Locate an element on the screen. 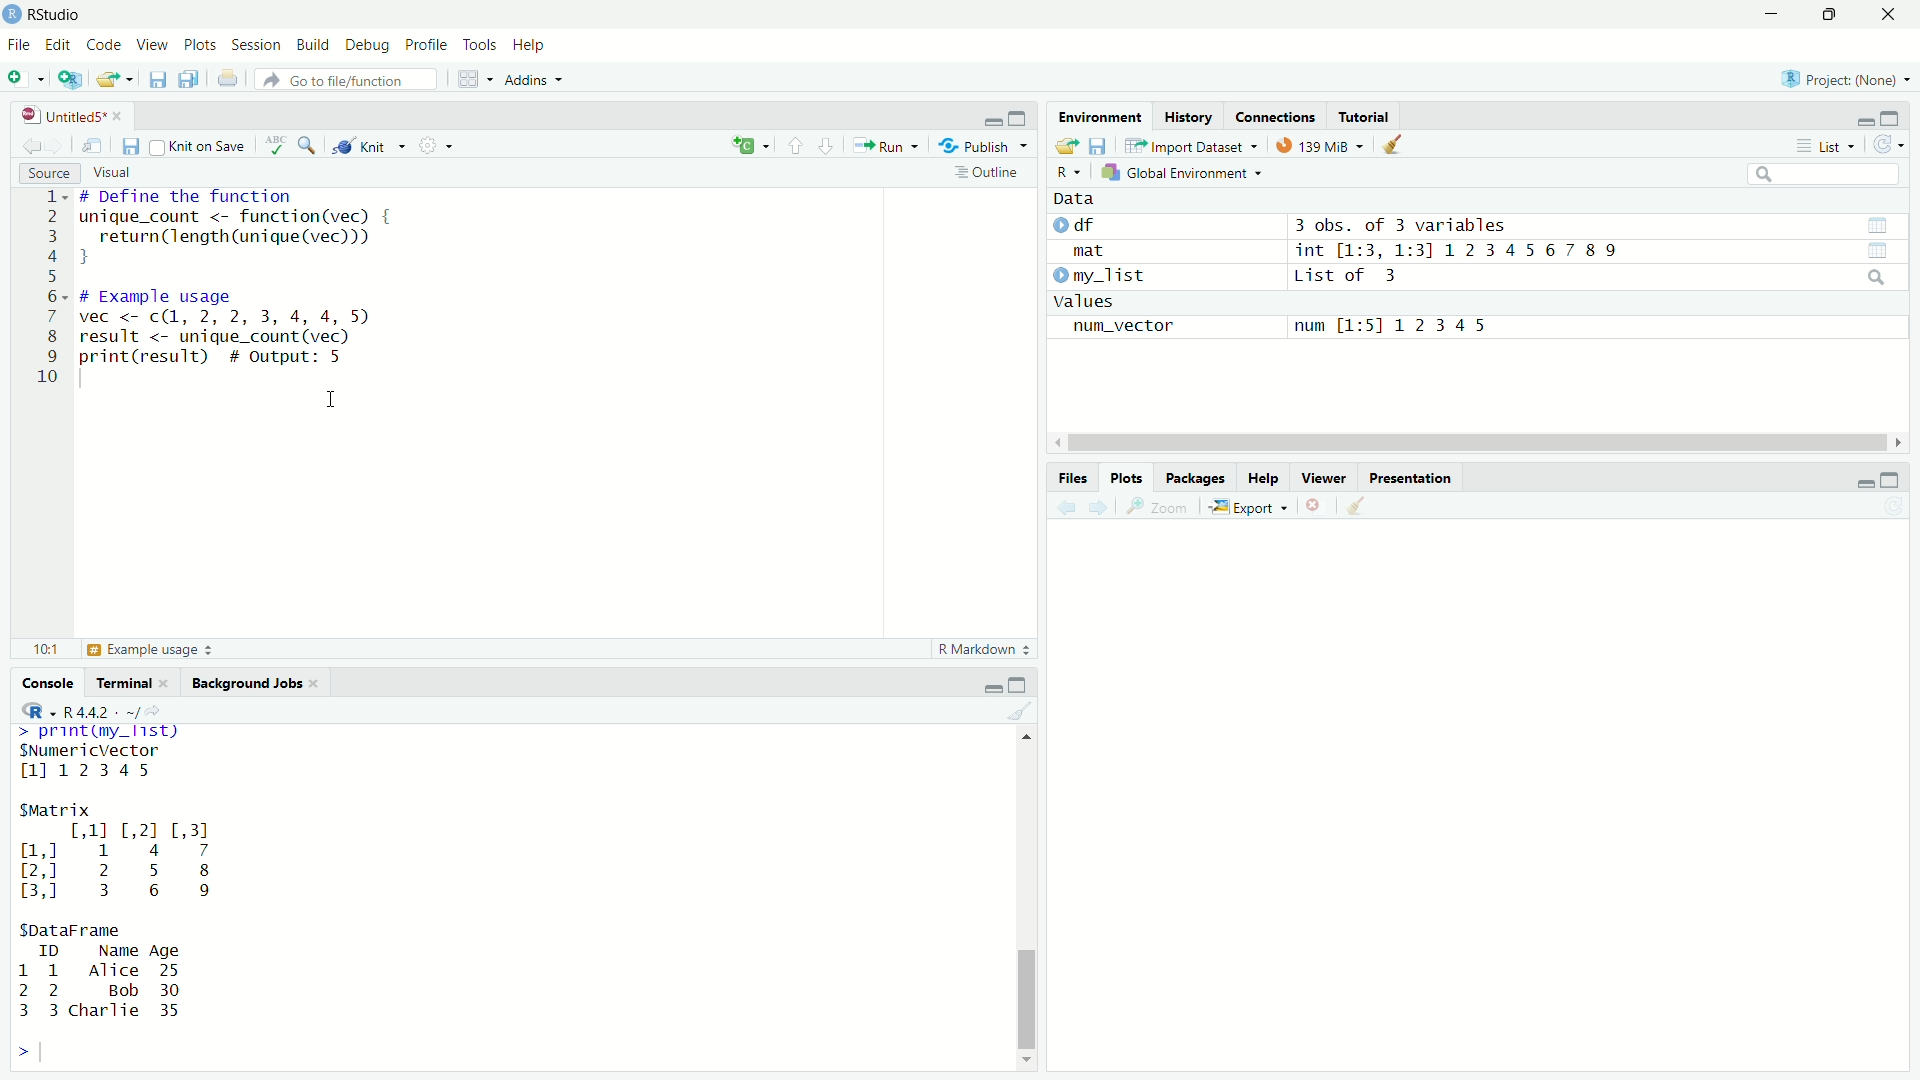 The height and width of the screenshot is (1080, 1920). Zoom is located at coordinates (1163, 507).